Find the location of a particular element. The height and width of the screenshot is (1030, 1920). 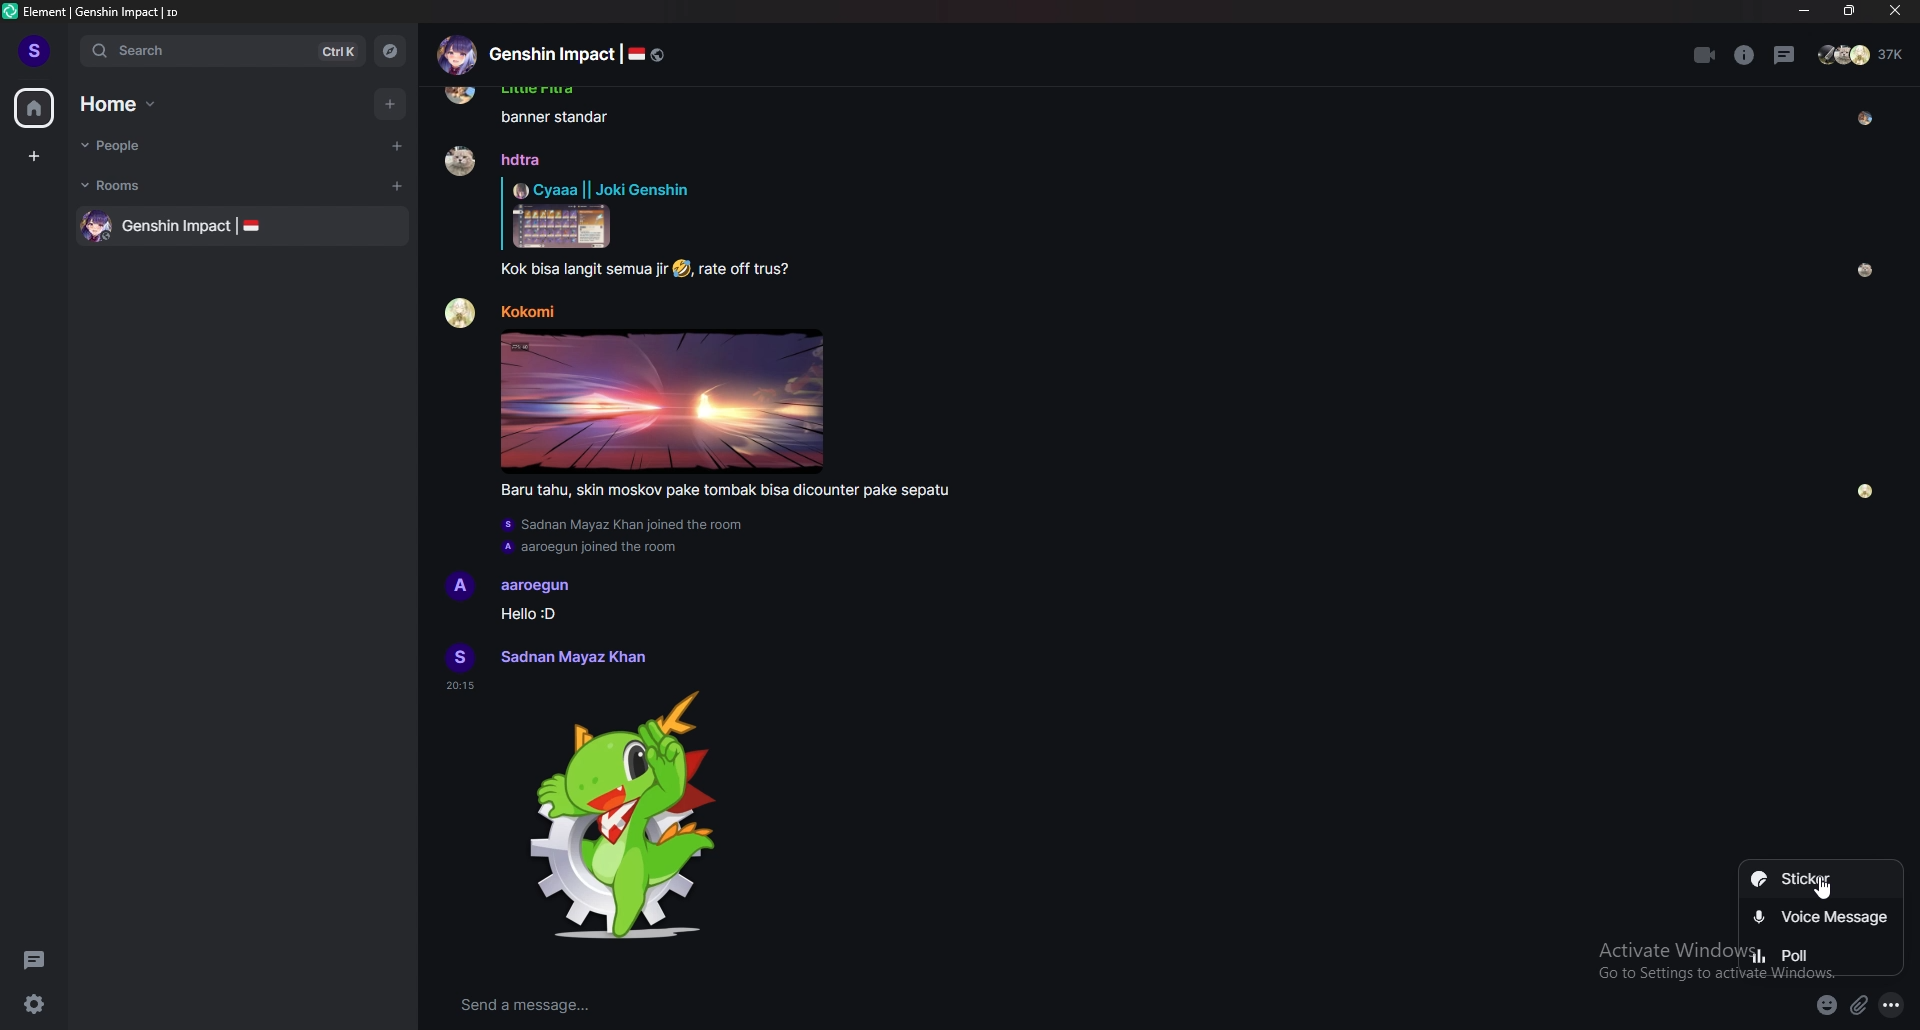

seen by is located at coordinates (1866, 119).